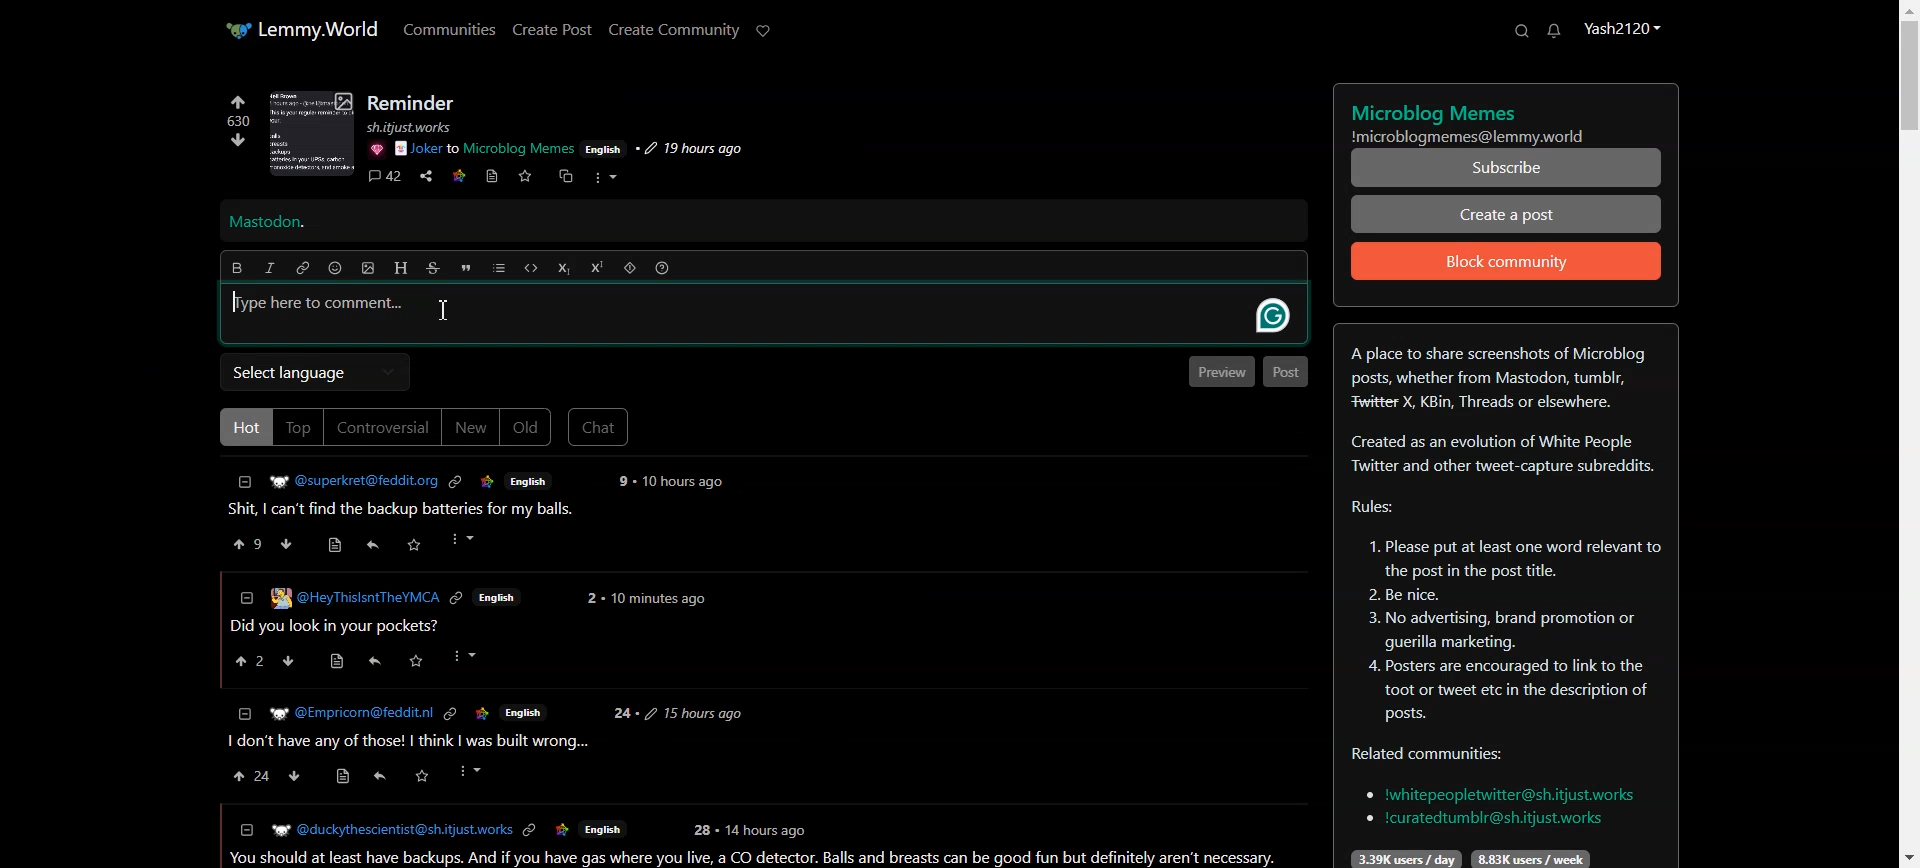 The height and width of the screenshot is (868, 1920). I want to click on List, so click(499, 268).